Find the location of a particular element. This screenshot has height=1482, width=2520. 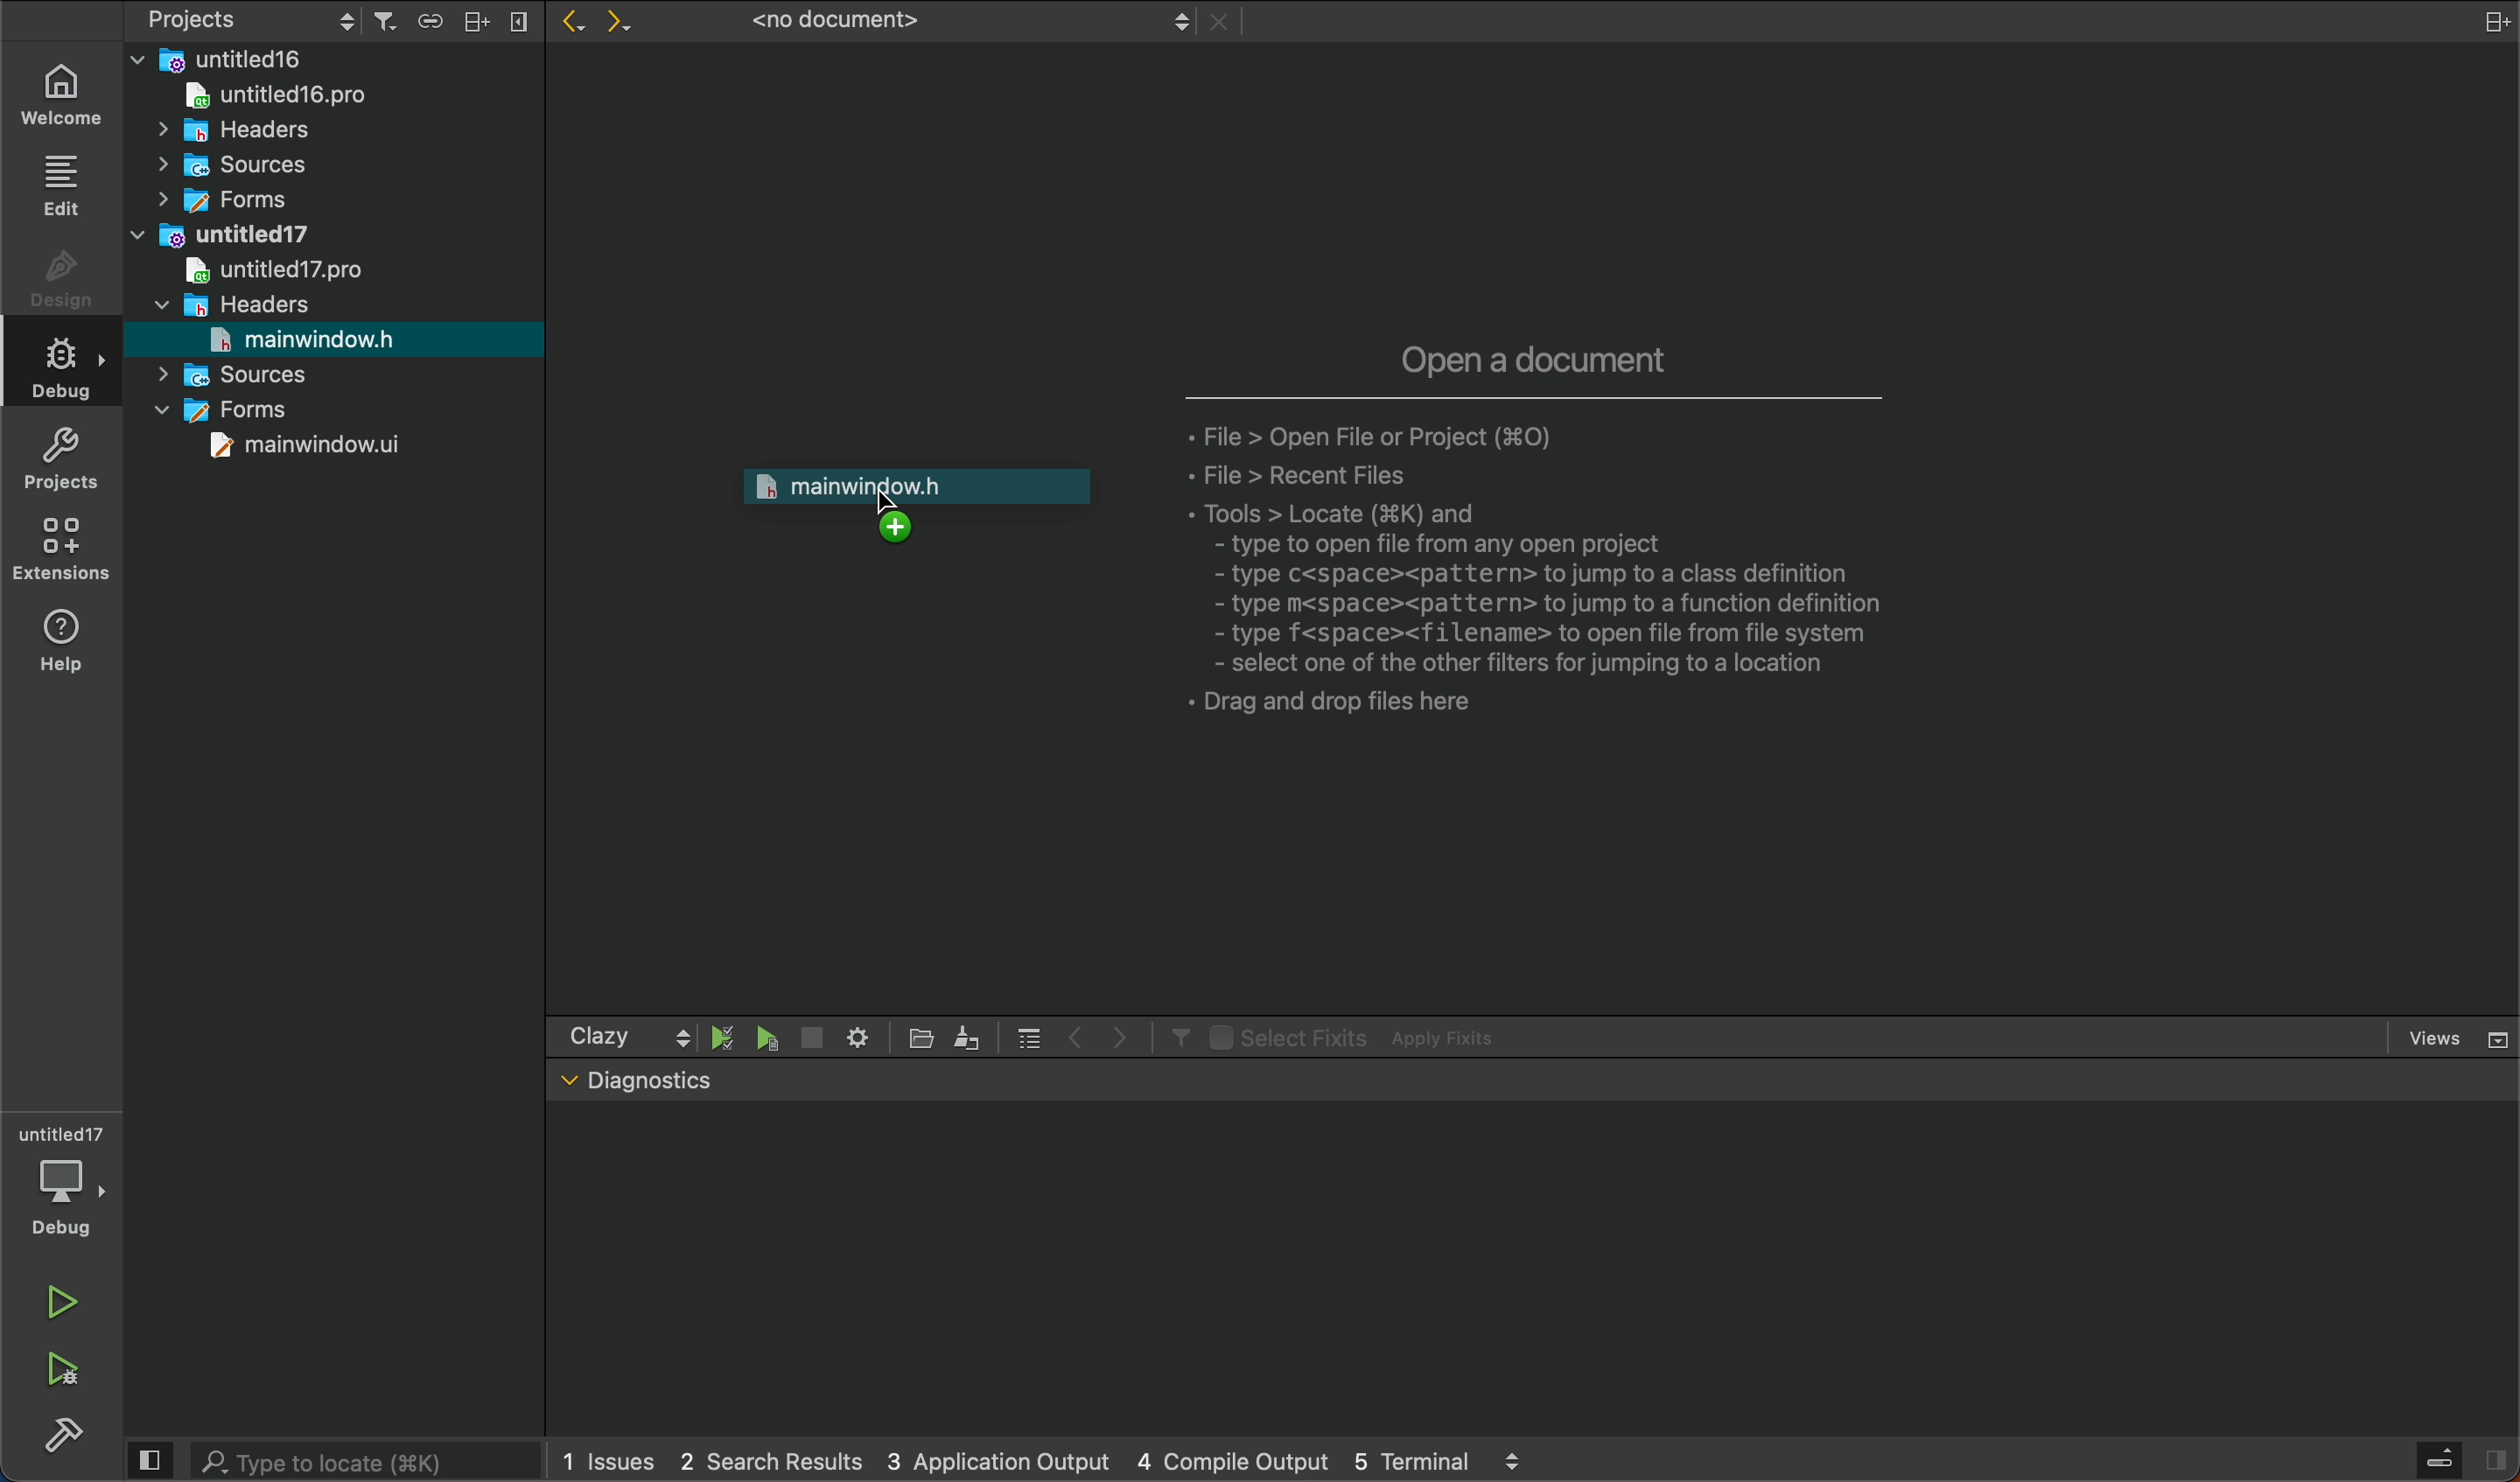

debugger is located at coordinates (59, 1182).